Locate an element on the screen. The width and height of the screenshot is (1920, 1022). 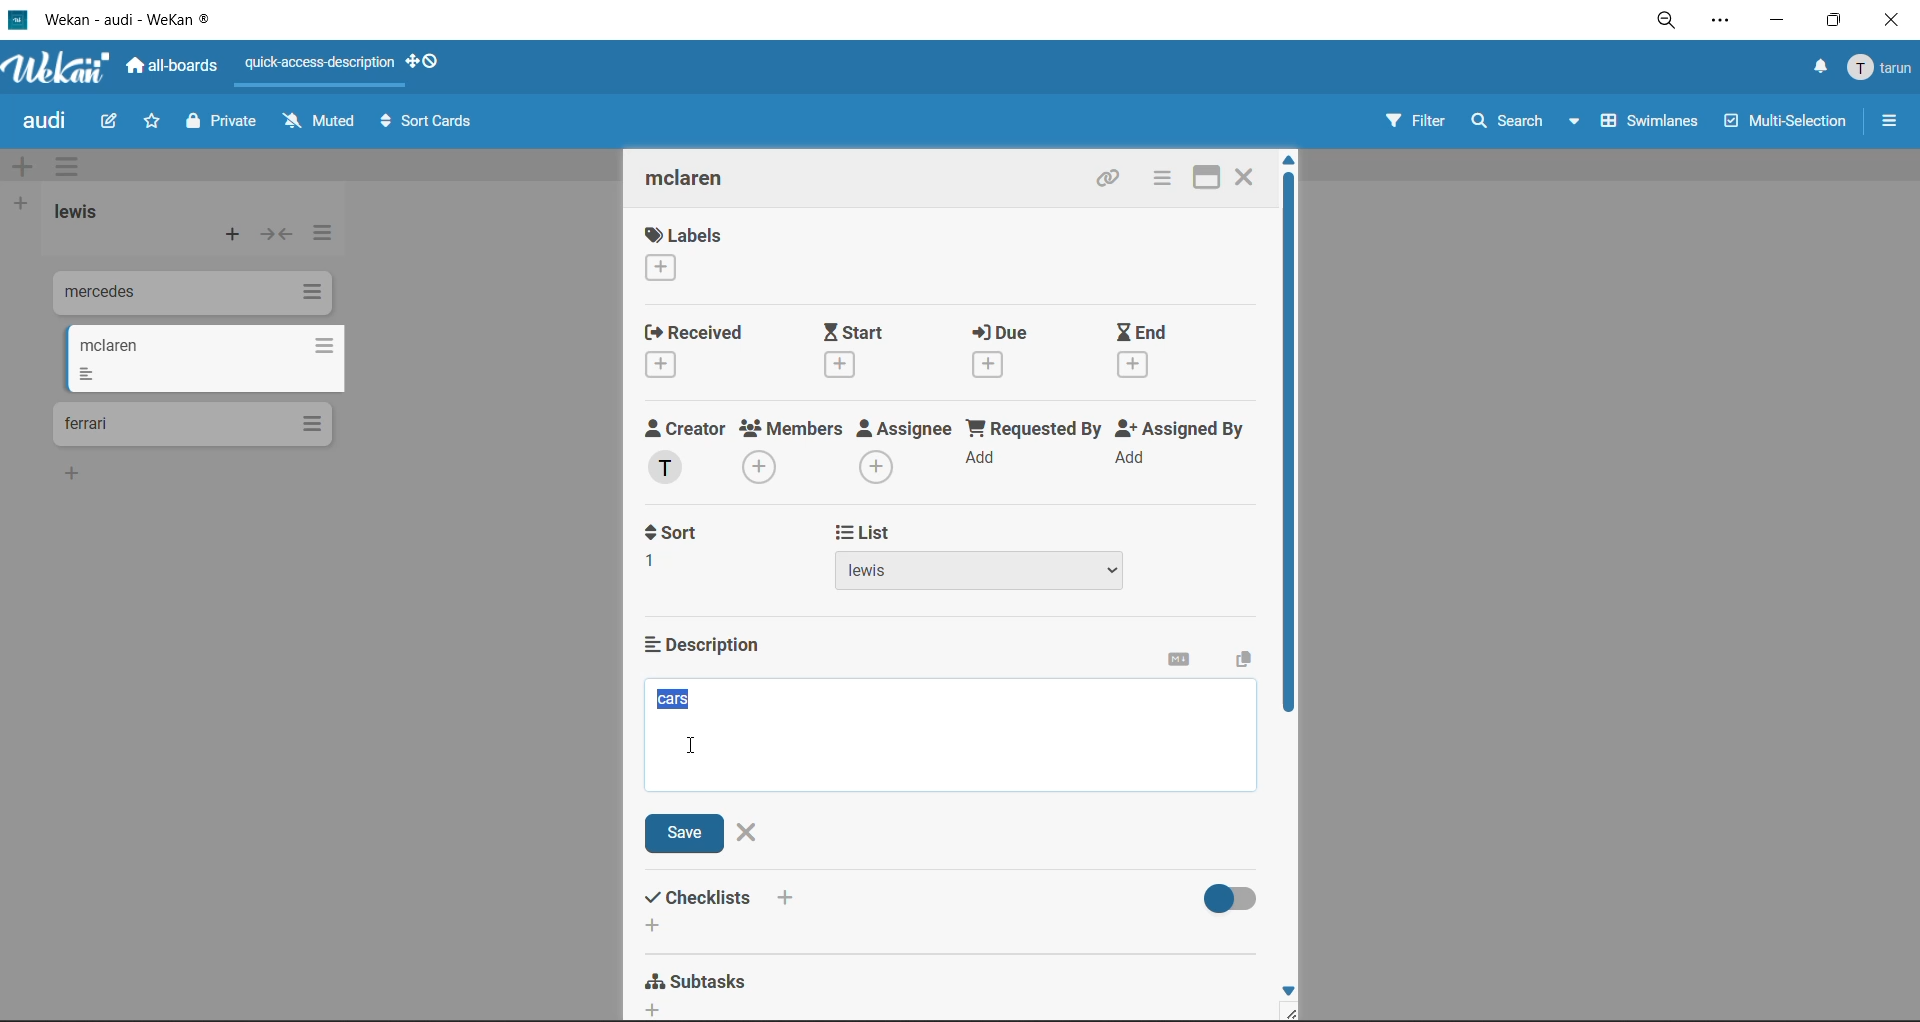
assignee is located at coordinates (905, 451).